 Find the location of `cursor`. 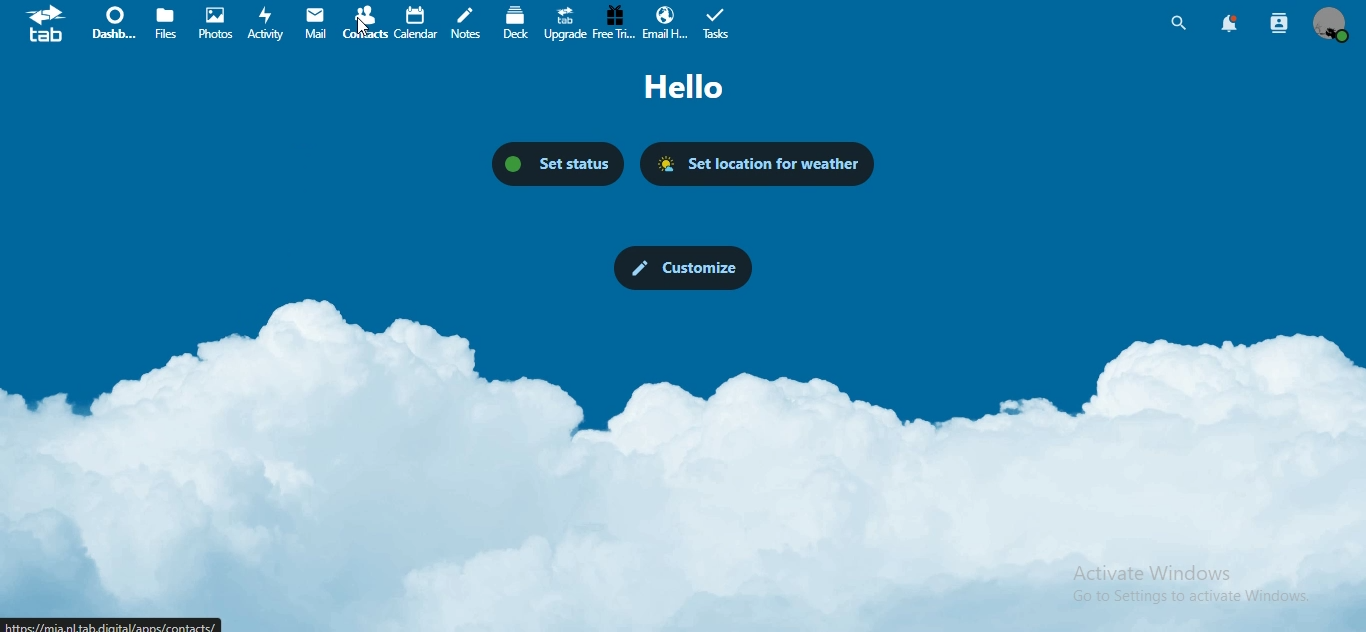

cursor is located at coordinates (364, 26).